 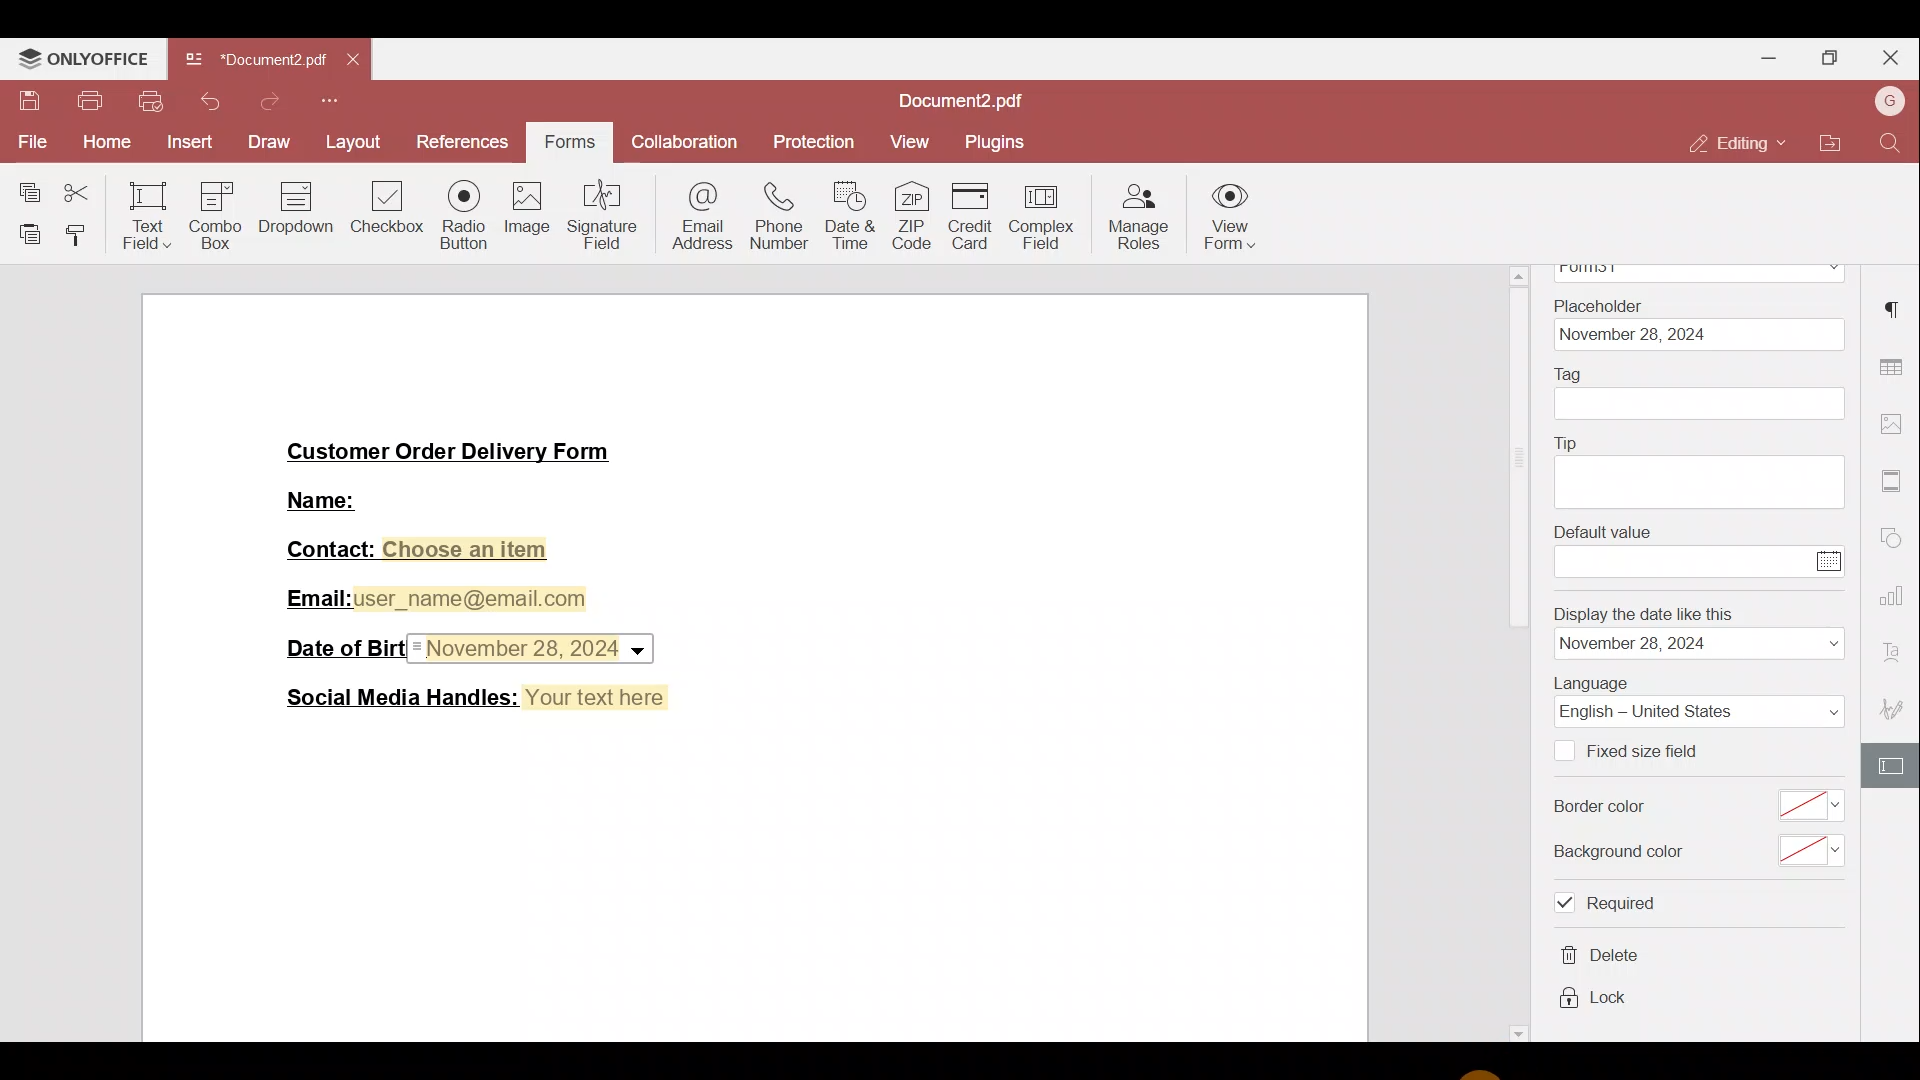 I want to click on Tag, so click(x=1579, y=375).